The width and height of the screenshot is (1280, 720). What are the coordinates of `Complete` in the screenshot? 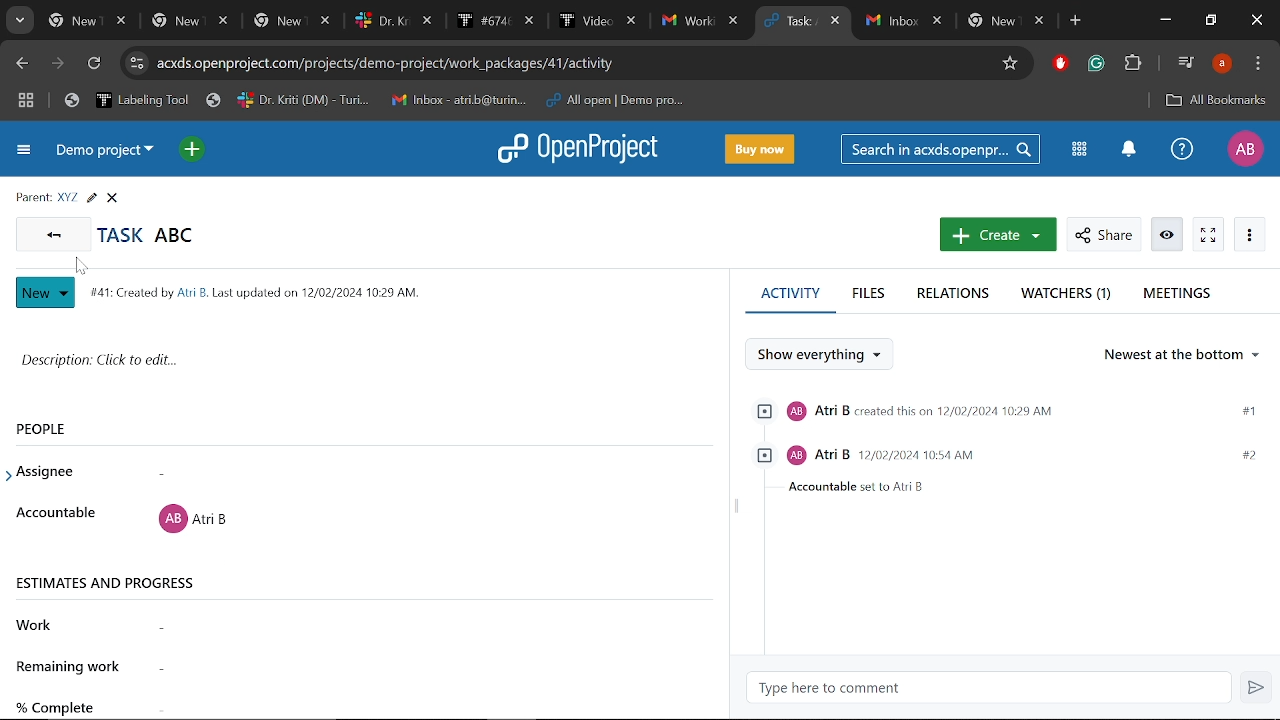 It's located at (319, 700).